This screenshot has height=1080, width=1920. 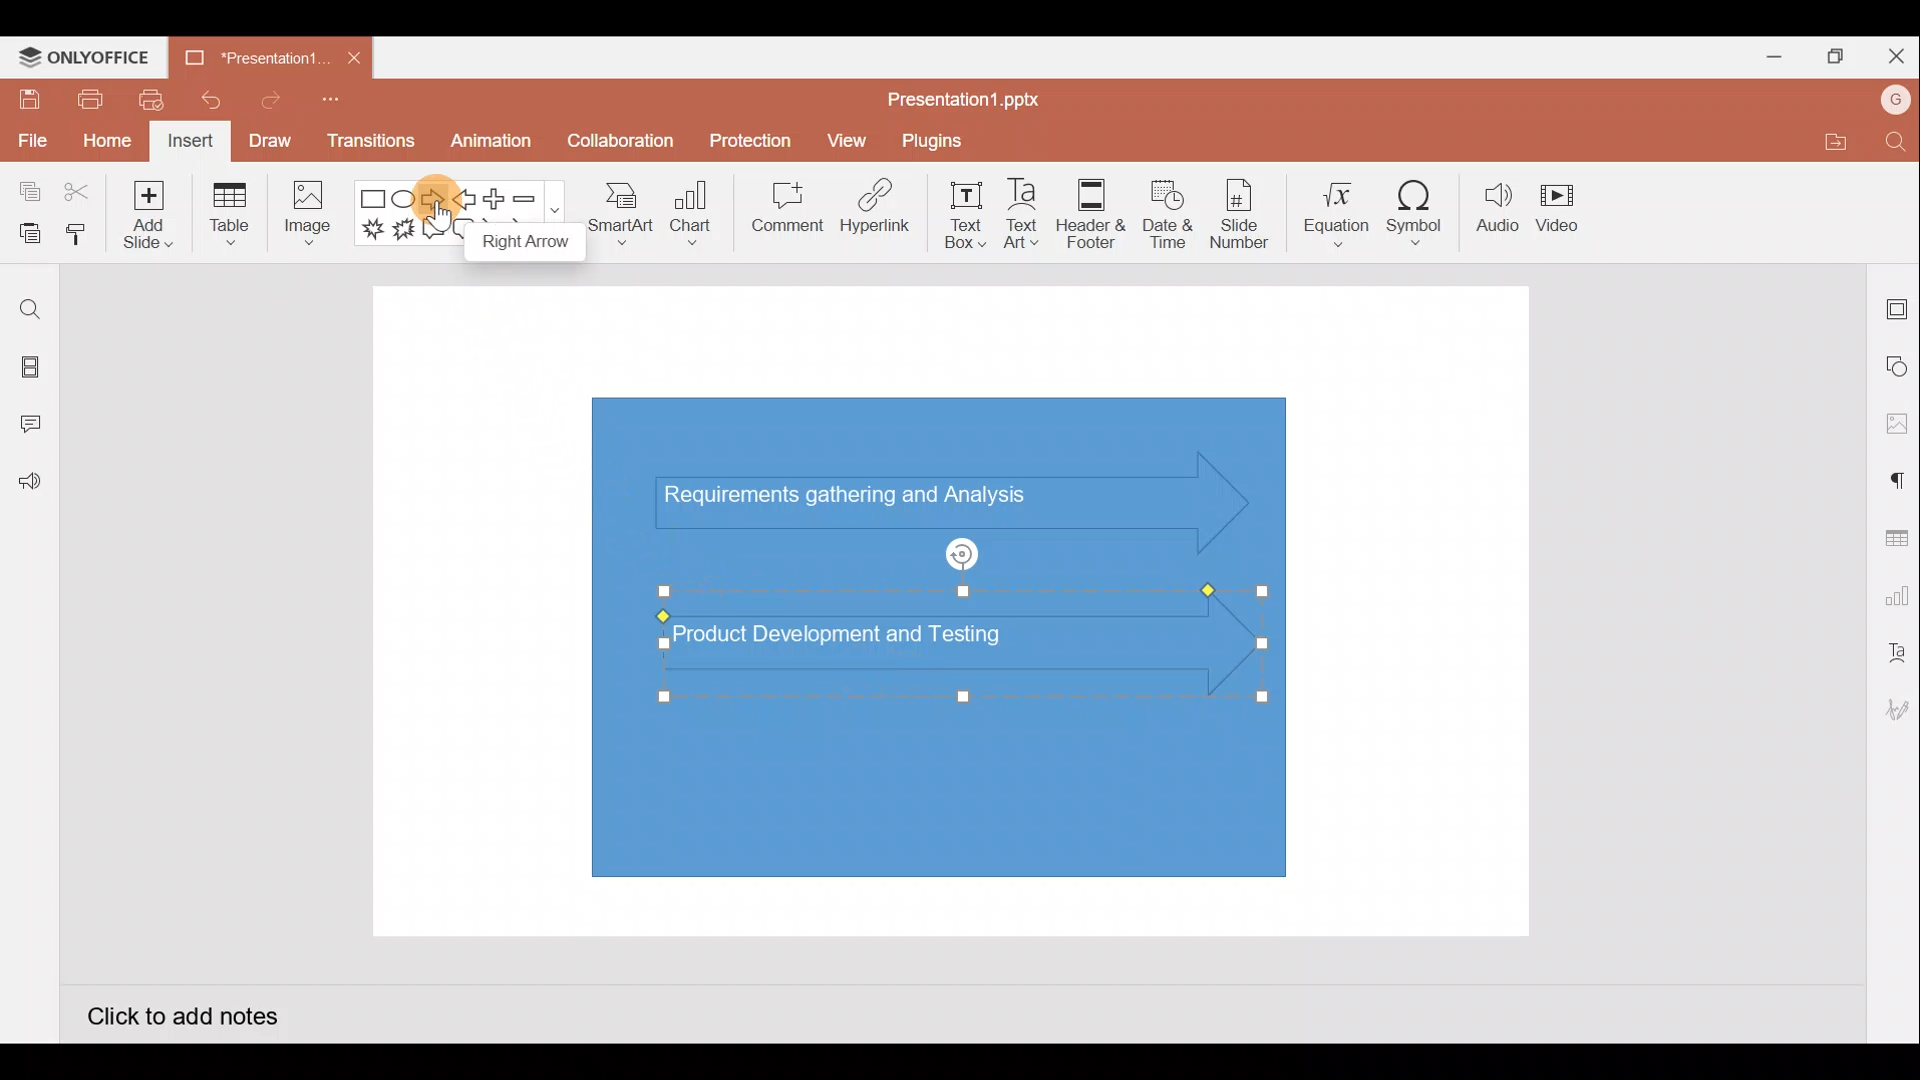 I want to click on Comment, so click(x=780, y=211).